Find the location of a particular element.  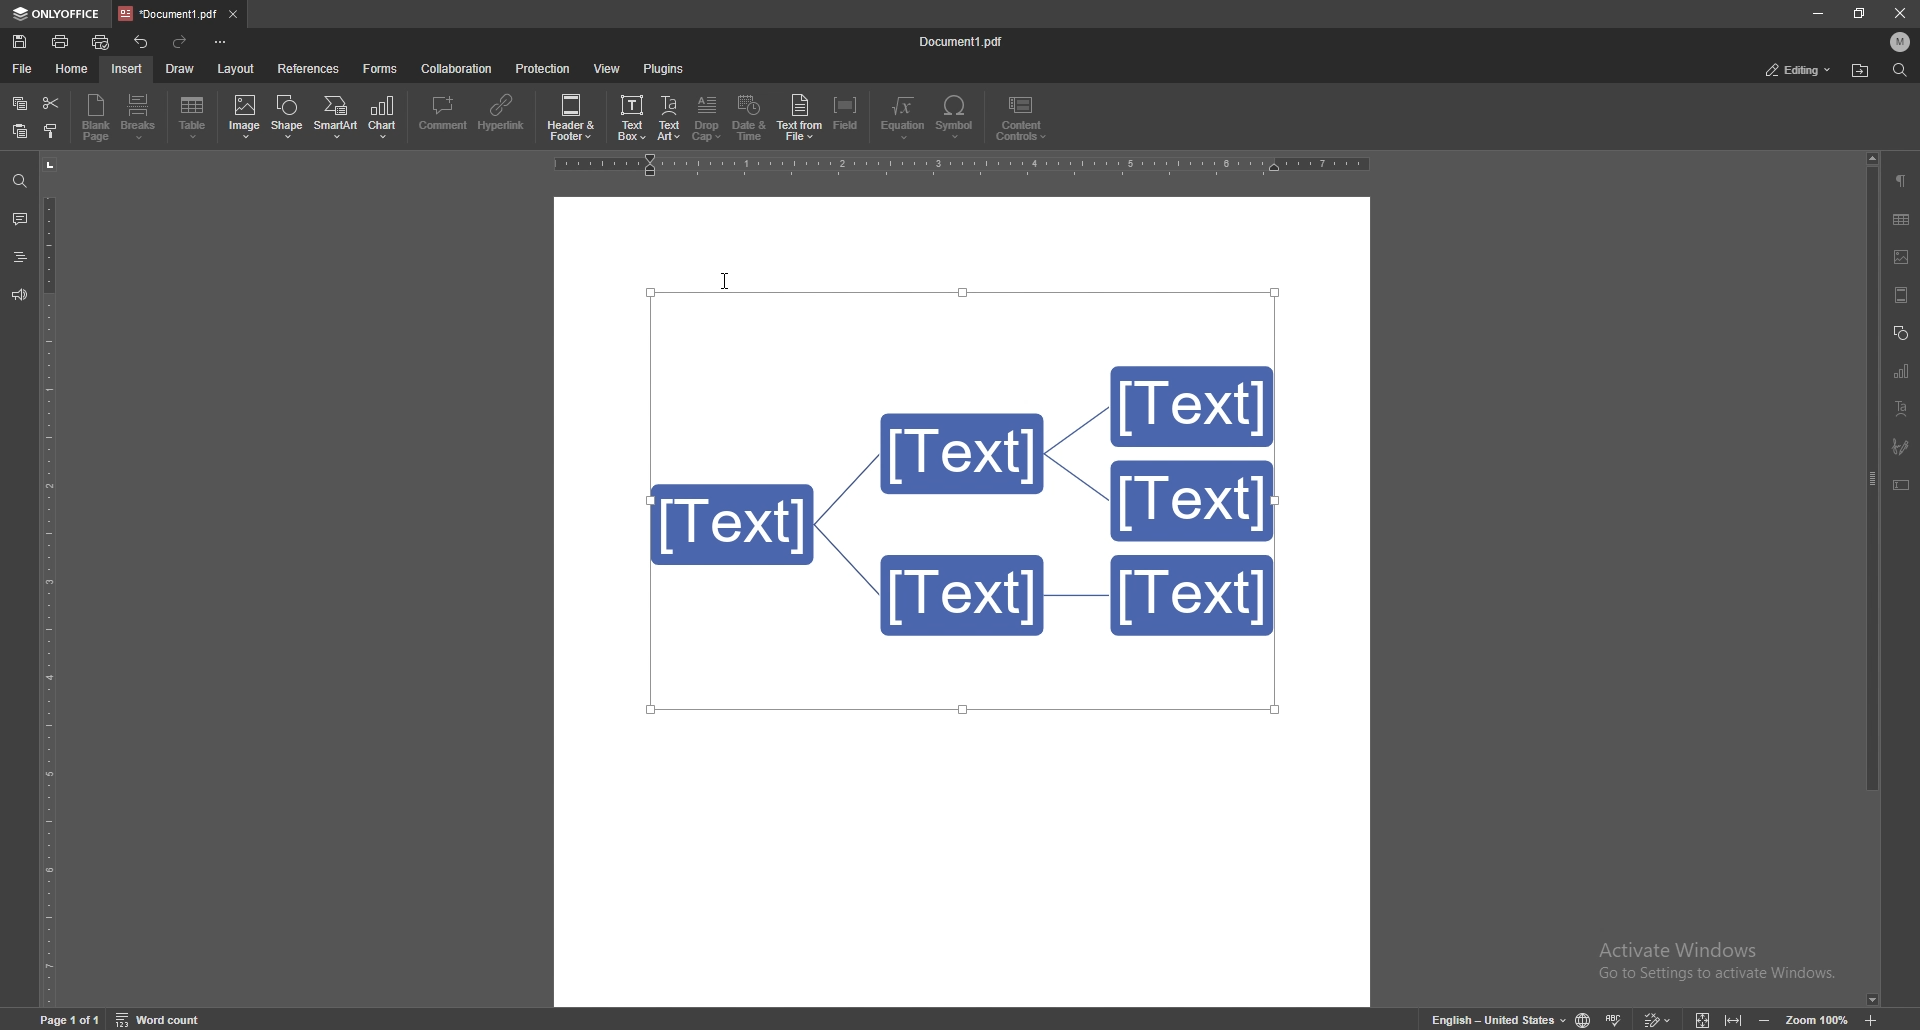

table is located at coordinates (194, 118).